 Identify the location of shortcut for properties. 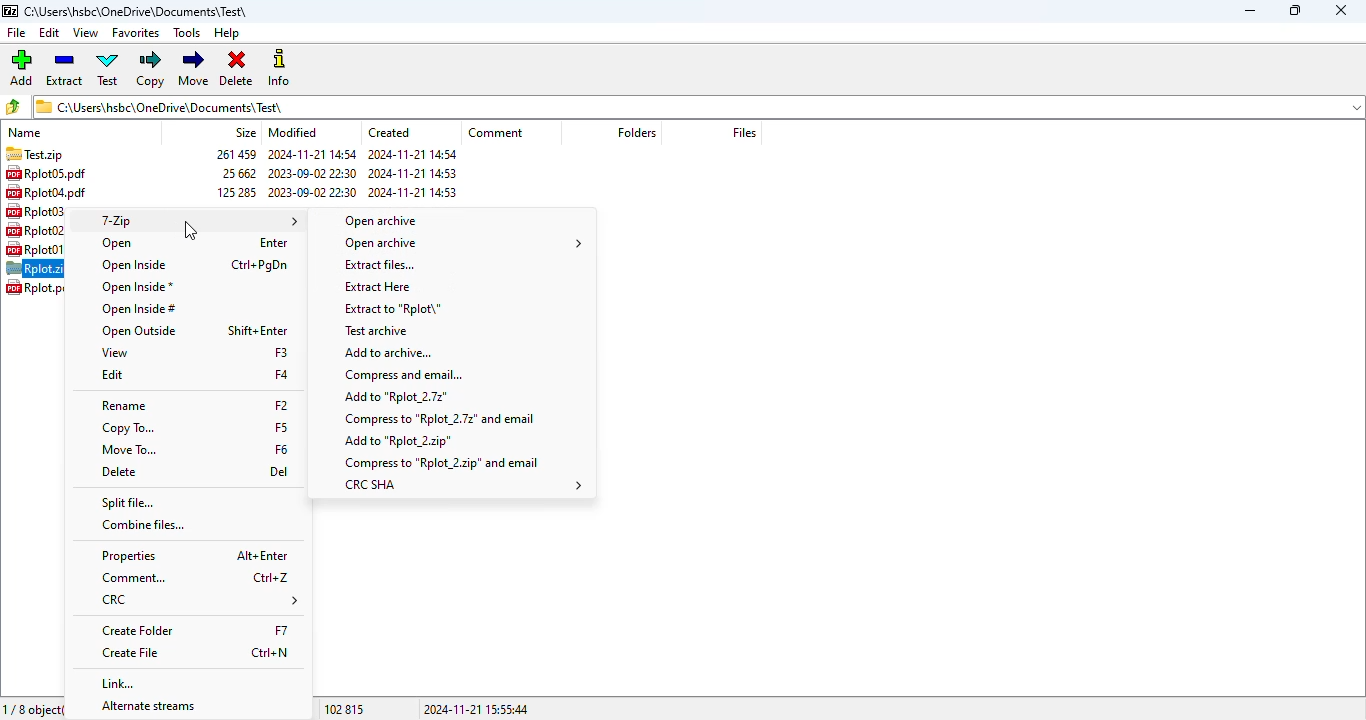
(261, 554).